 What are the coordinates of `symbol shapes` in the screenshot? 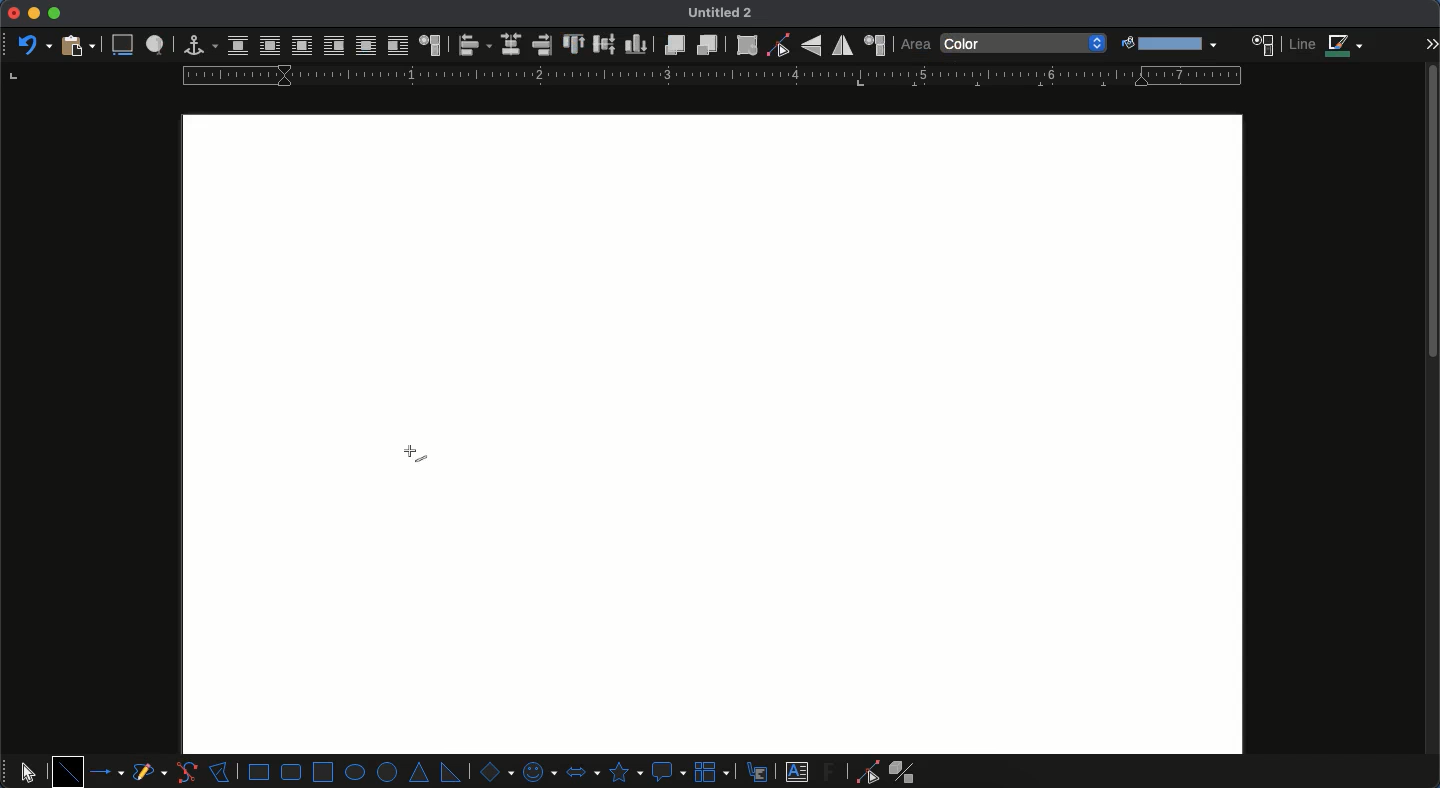 It's located at (538, 771).